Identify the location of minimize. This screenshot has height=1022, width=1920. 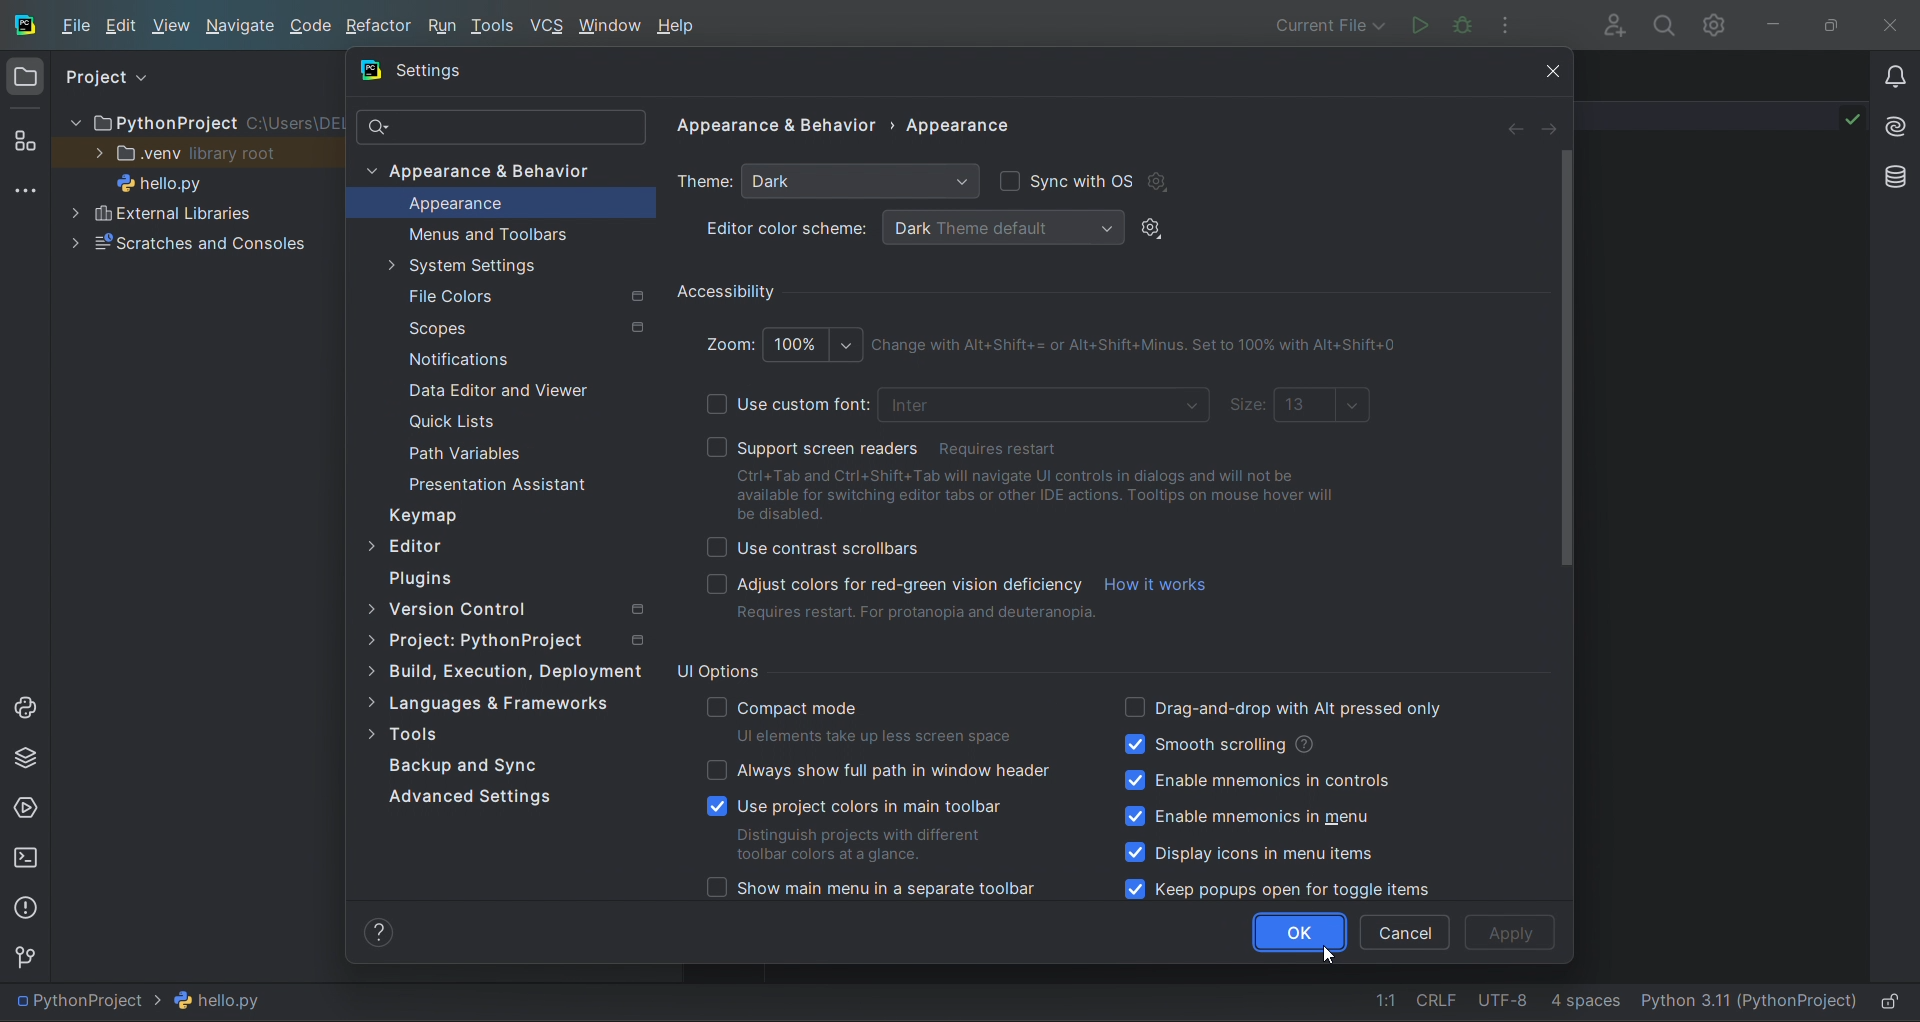
(1781, 24).